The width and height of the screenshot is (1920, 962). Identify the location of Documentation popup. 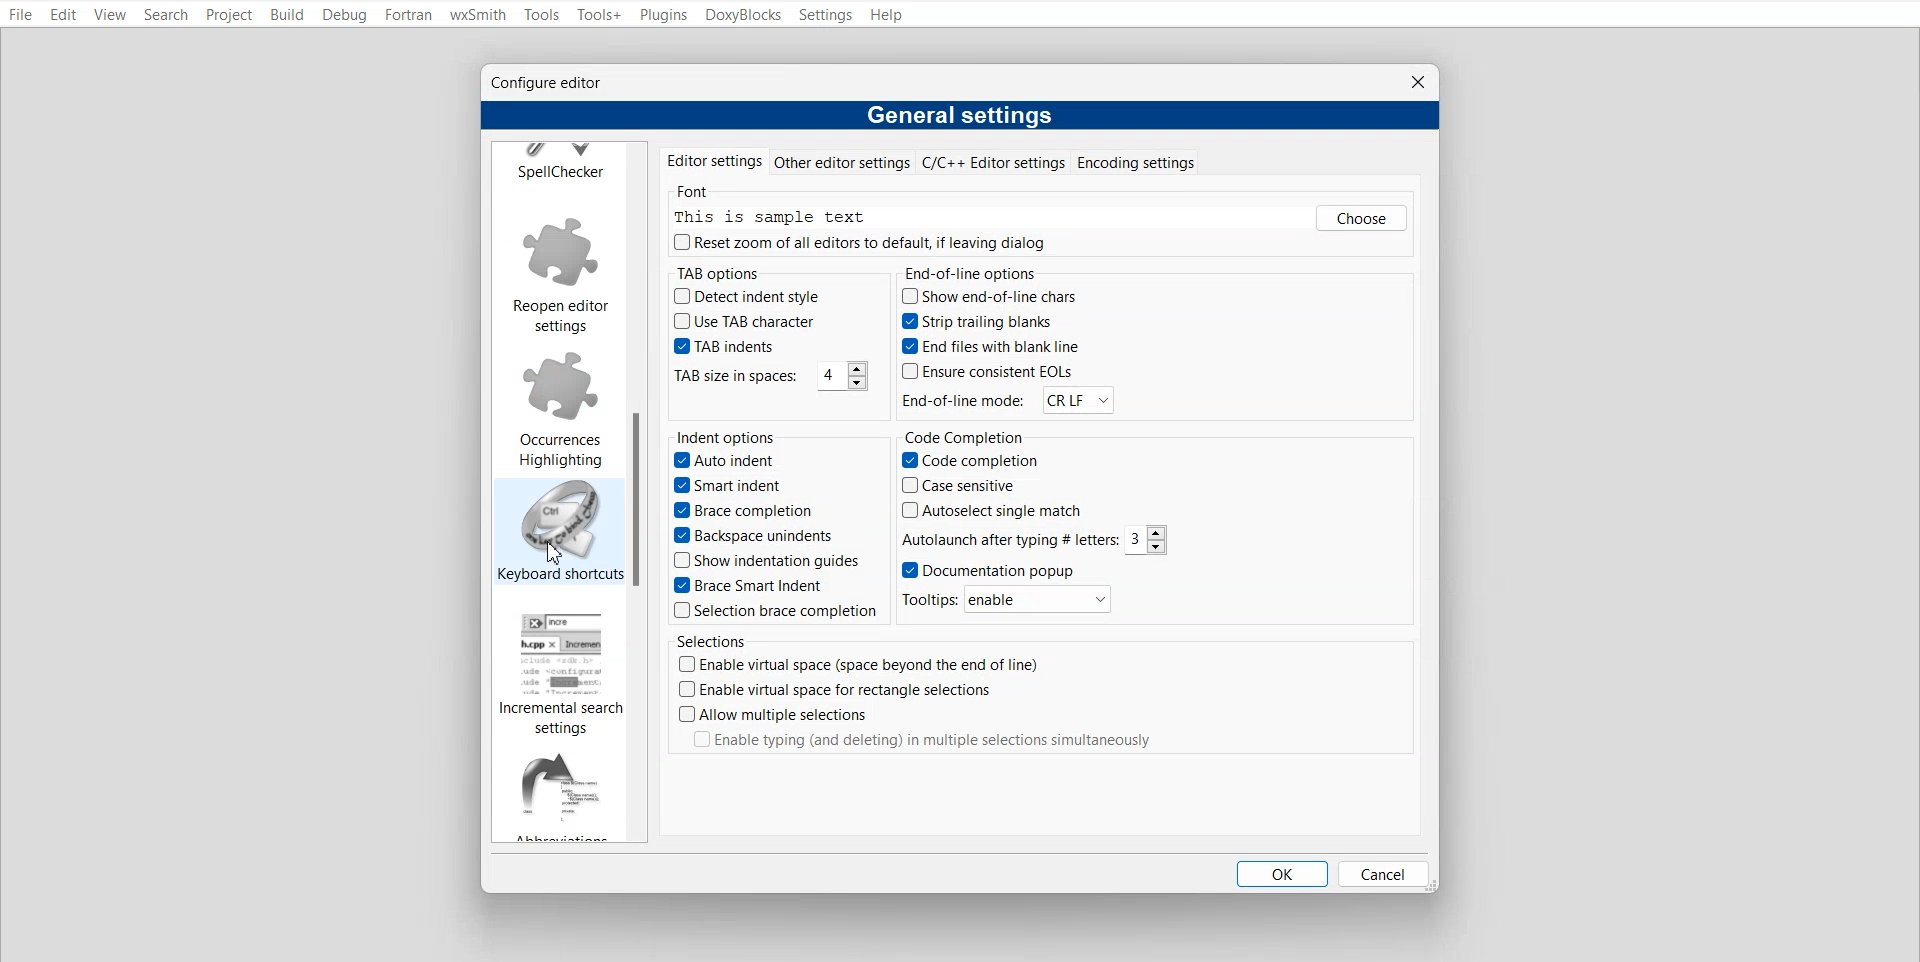
(992, 570).